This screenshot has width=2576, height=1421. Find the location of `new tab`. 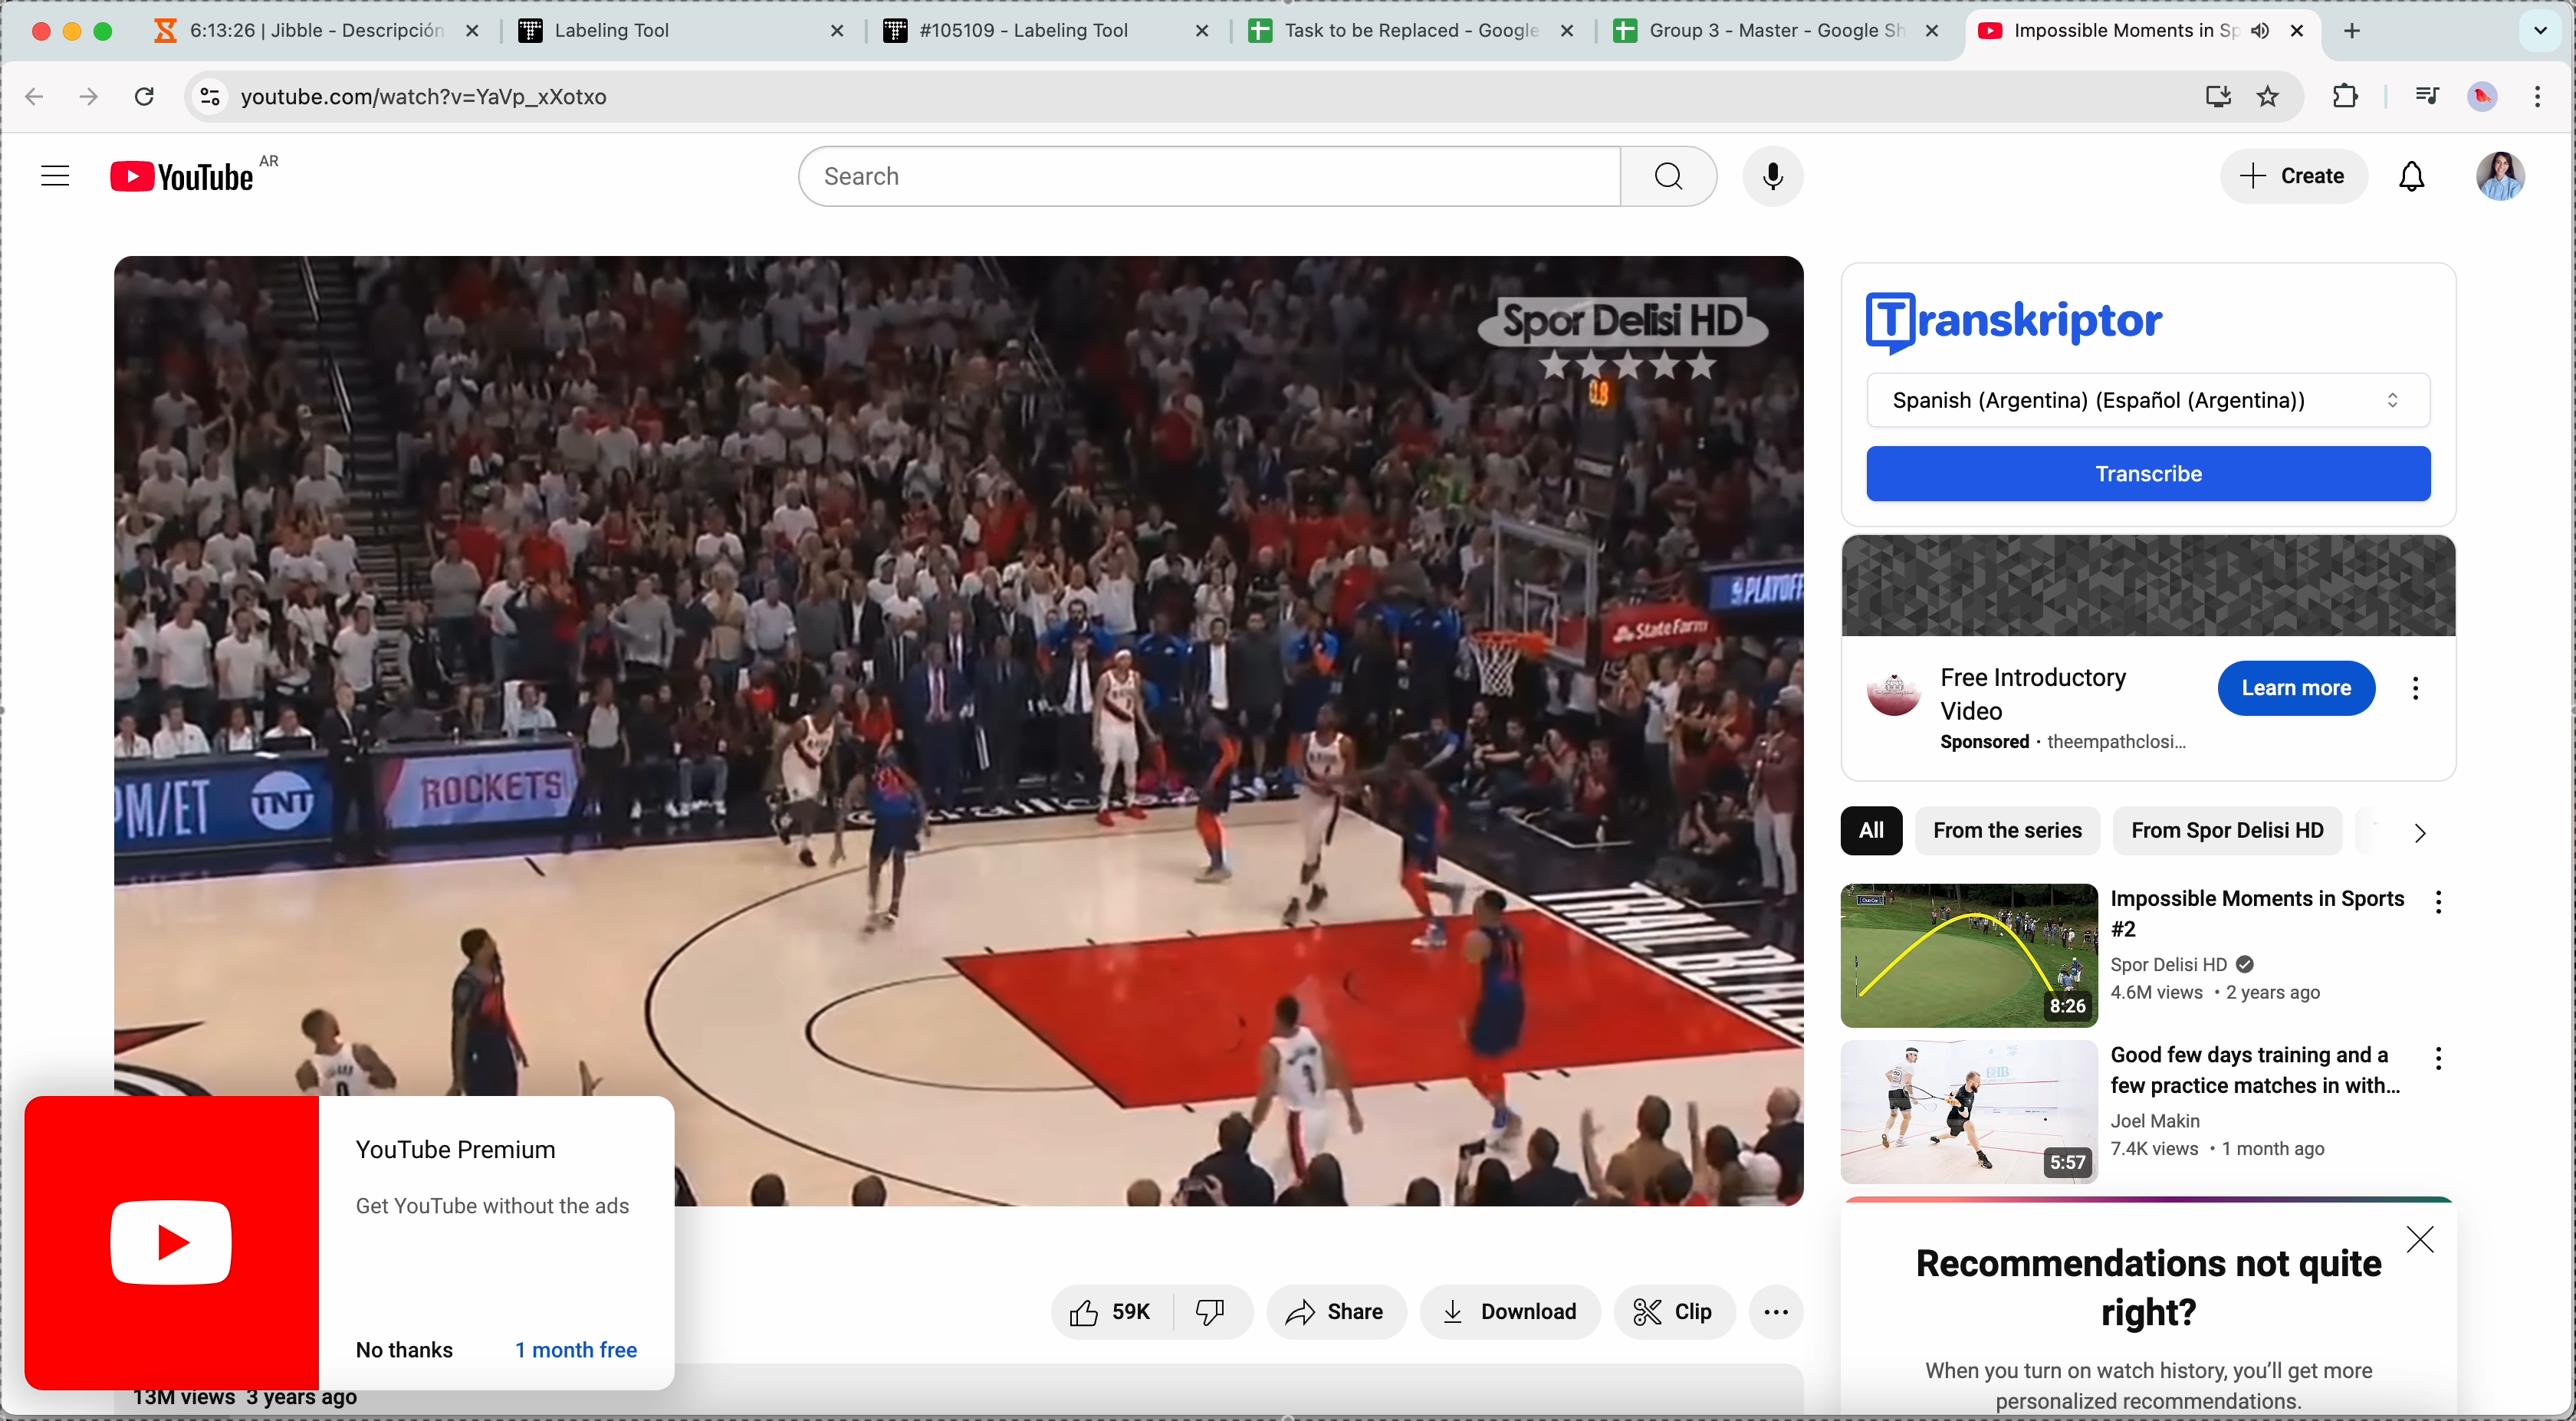

new tab is located at coordinates (2357, 30).